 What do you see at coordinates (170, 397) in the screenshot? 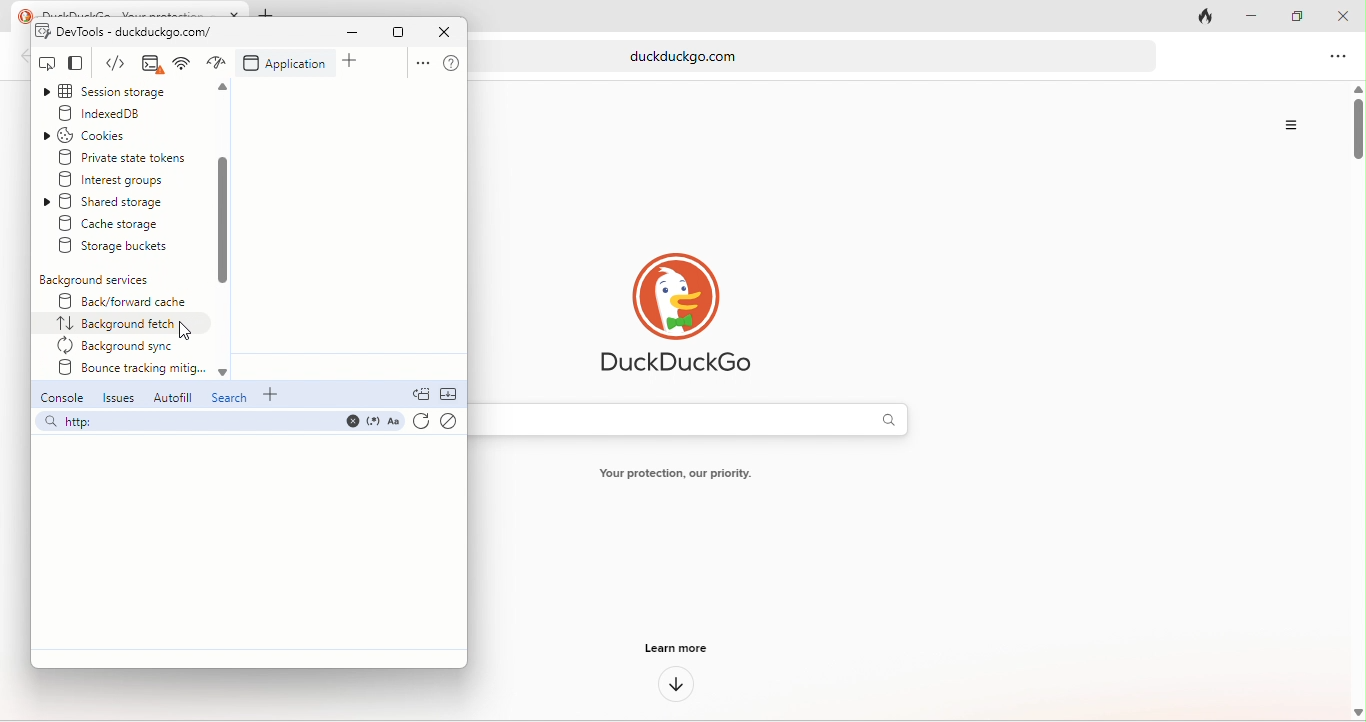
I see `autofill` at bounding box center [170, 397].